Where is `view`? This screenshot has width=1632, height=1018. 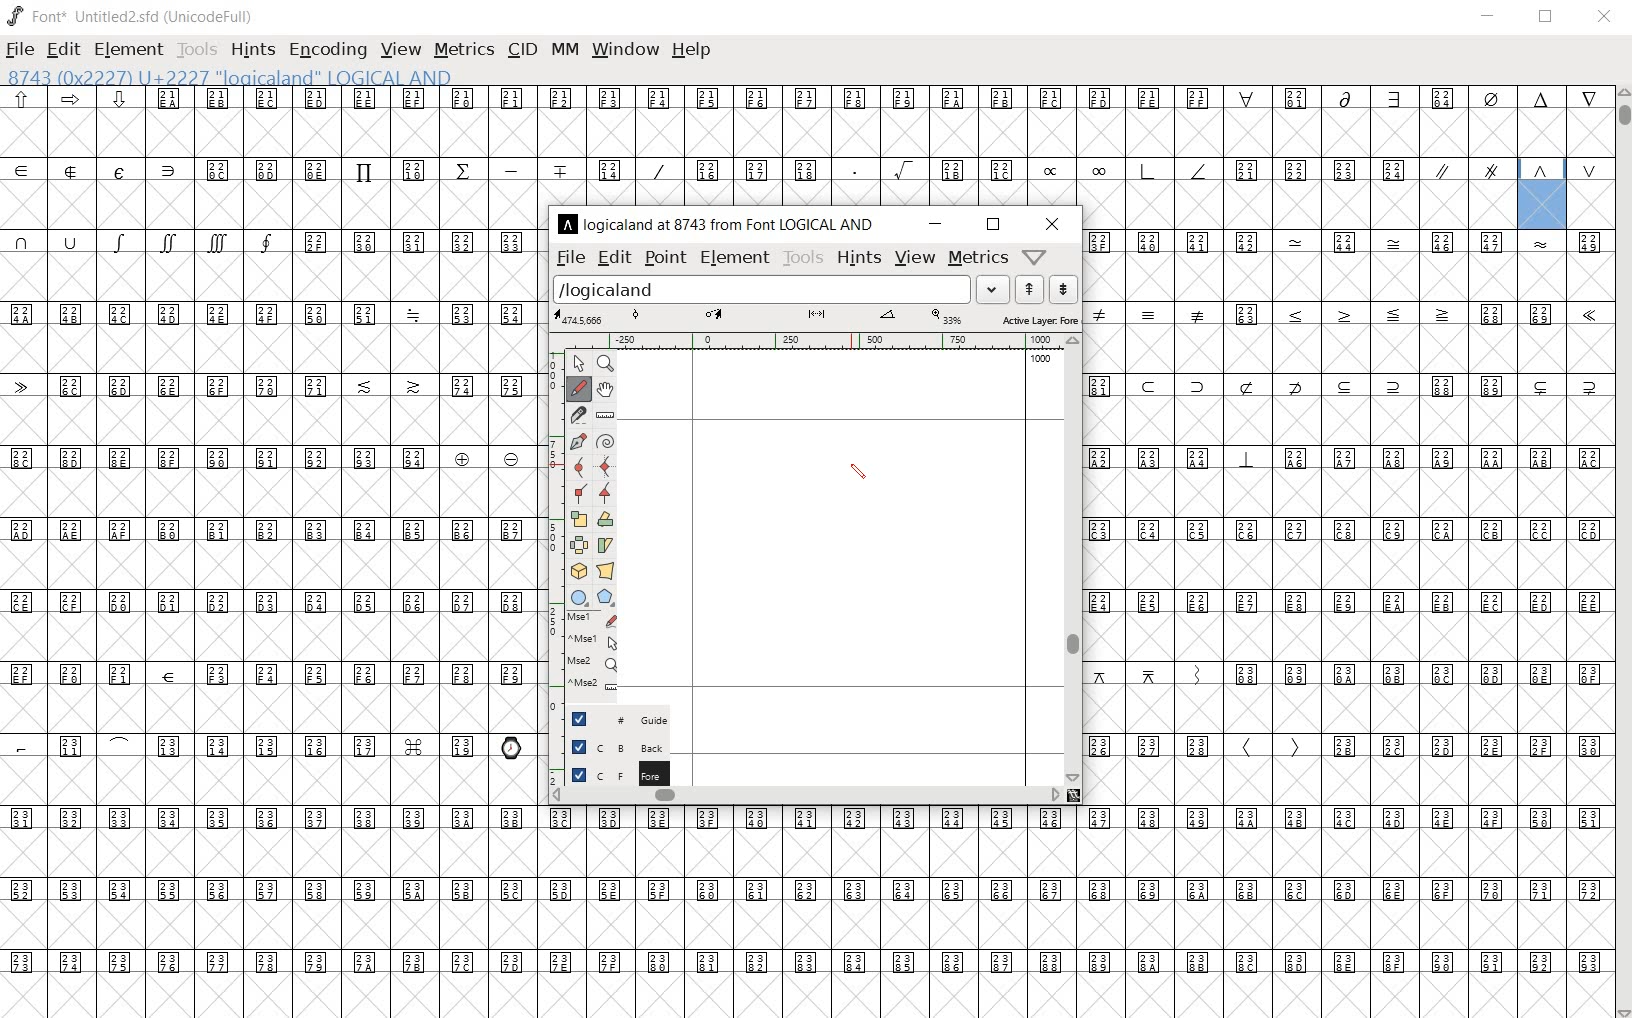
view is located at coordinates (914, 257).